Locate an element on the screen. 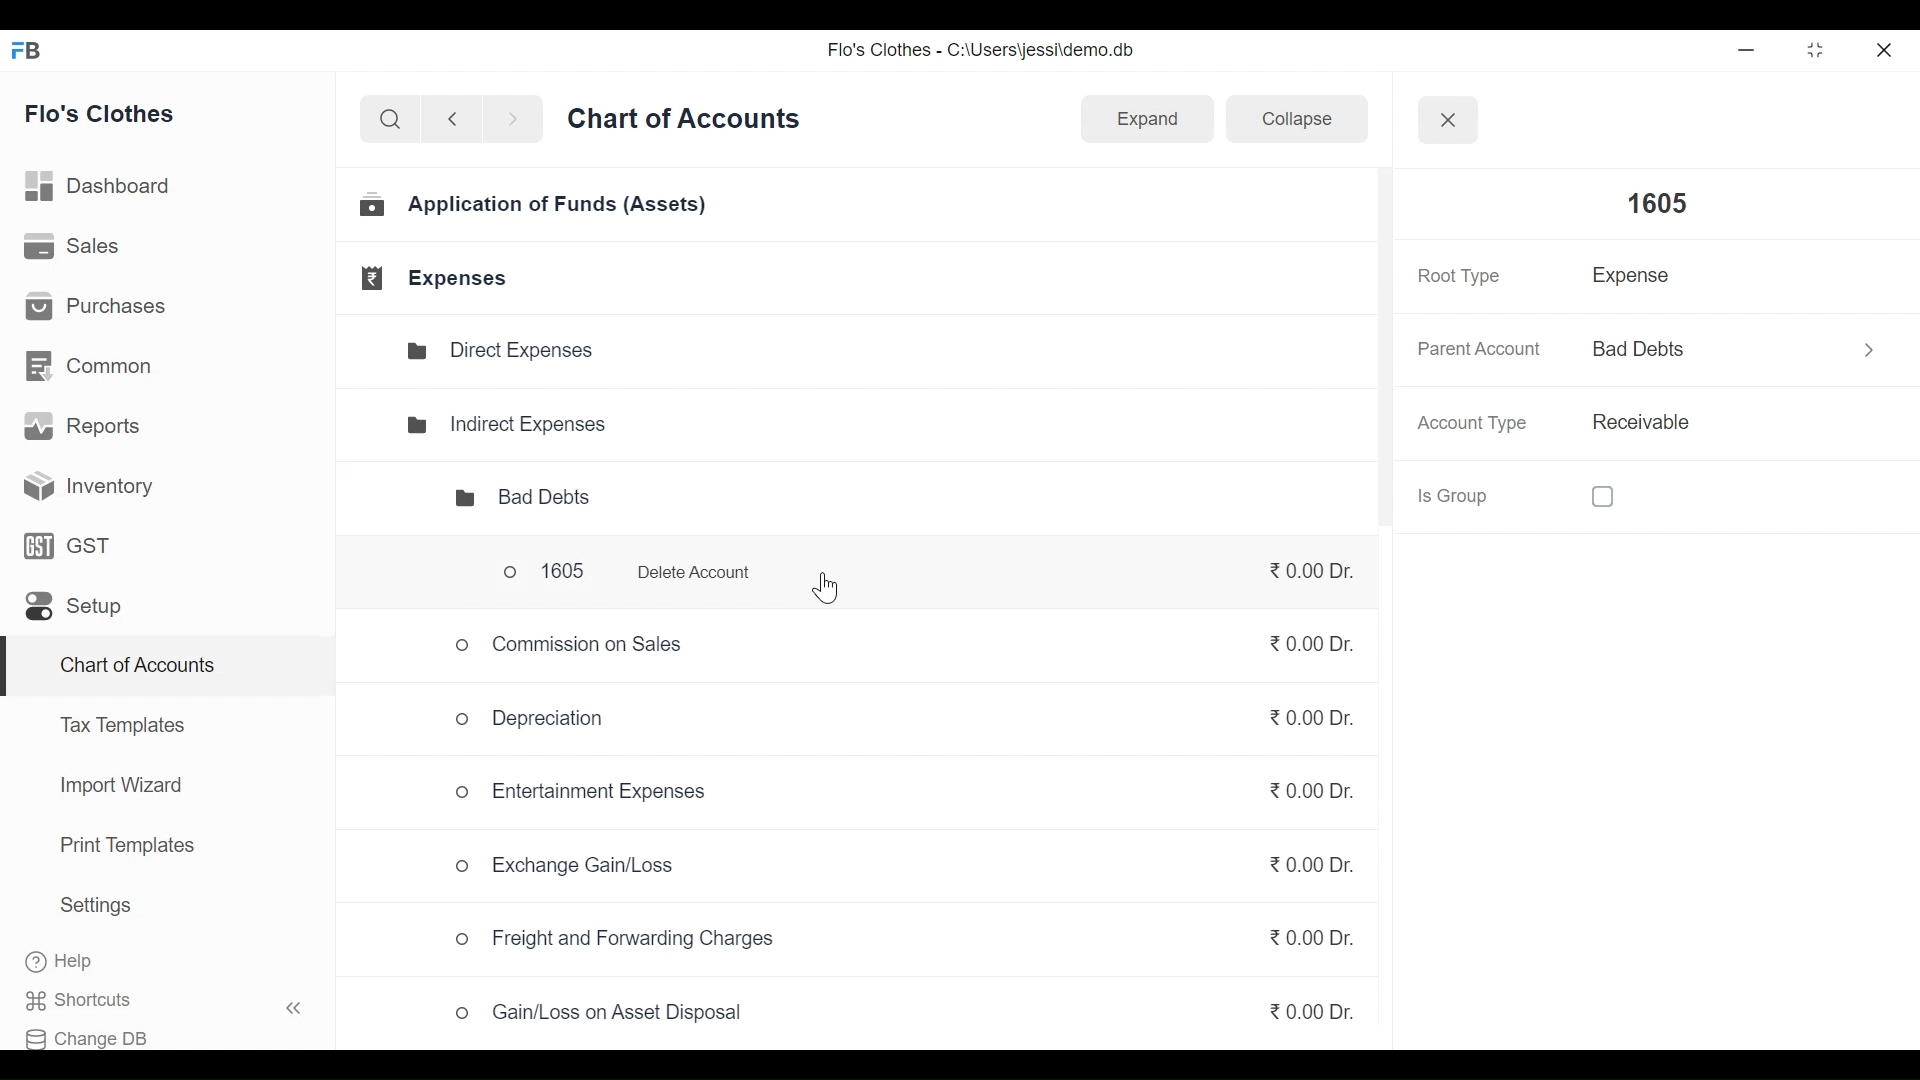  Entertainment Expenses is located at coordinates (584, 791).